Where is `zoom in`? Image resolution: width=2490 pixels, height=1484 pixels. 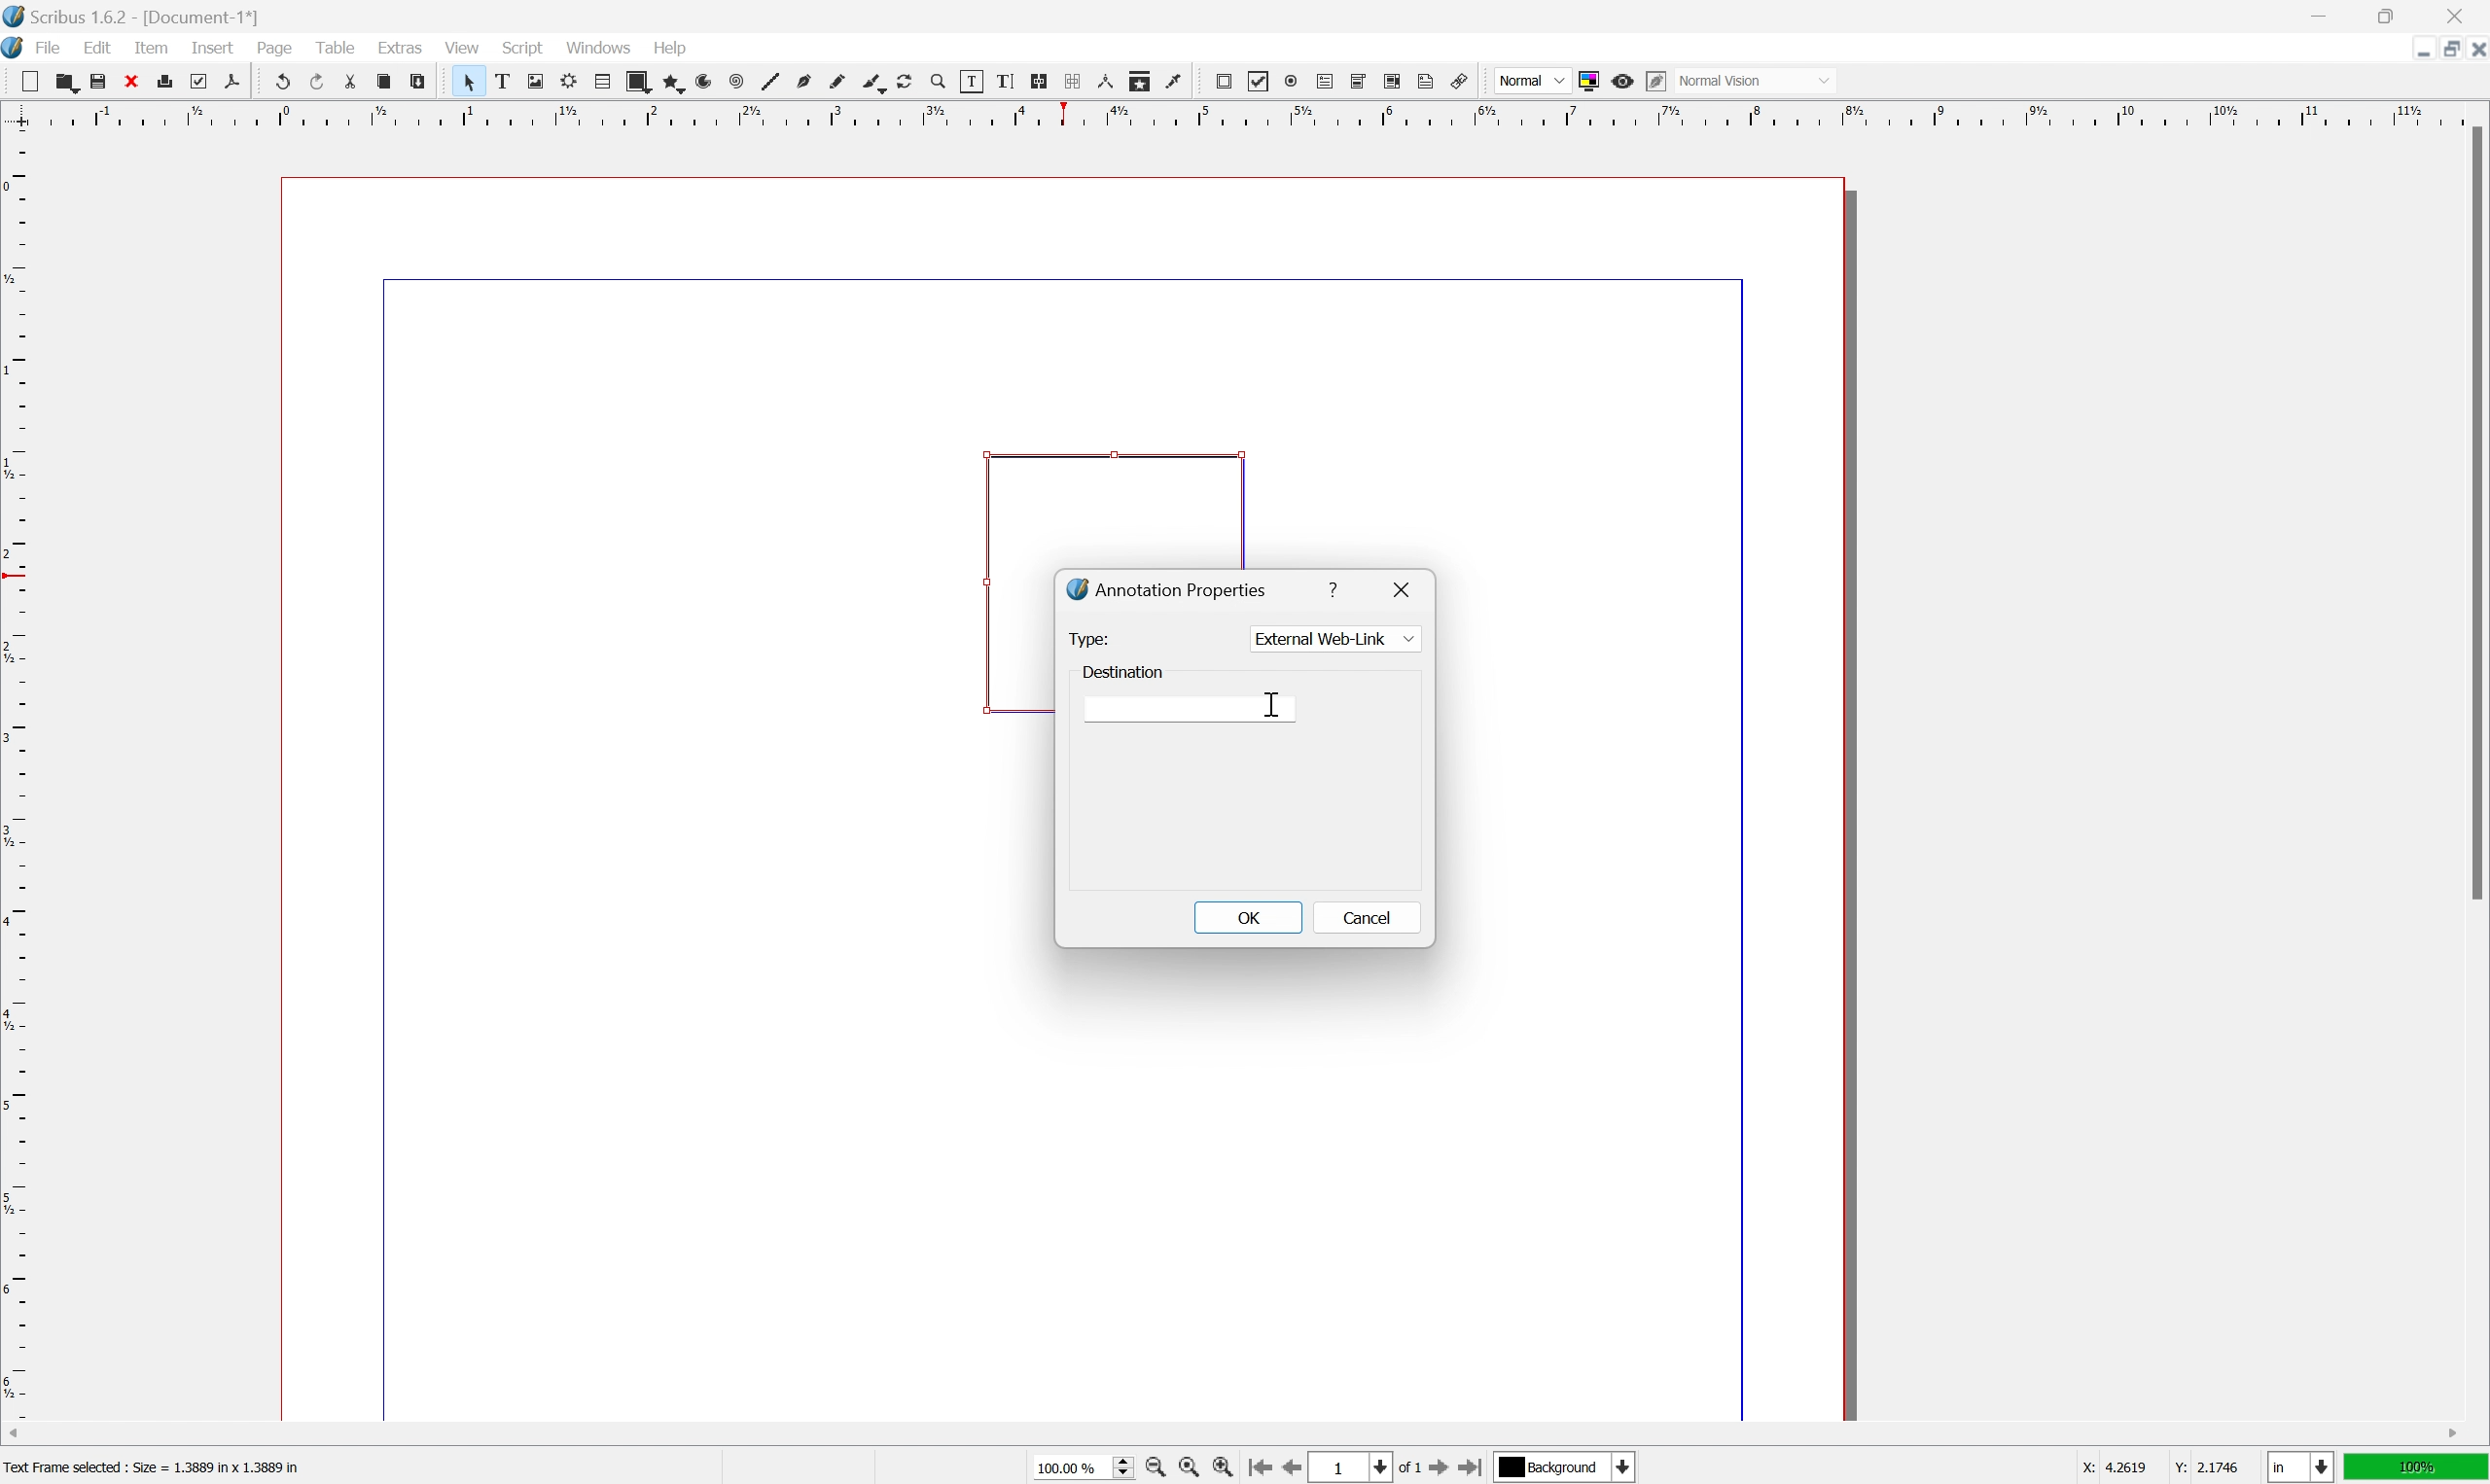 zoom in is located at coordinates (1222, 1467).